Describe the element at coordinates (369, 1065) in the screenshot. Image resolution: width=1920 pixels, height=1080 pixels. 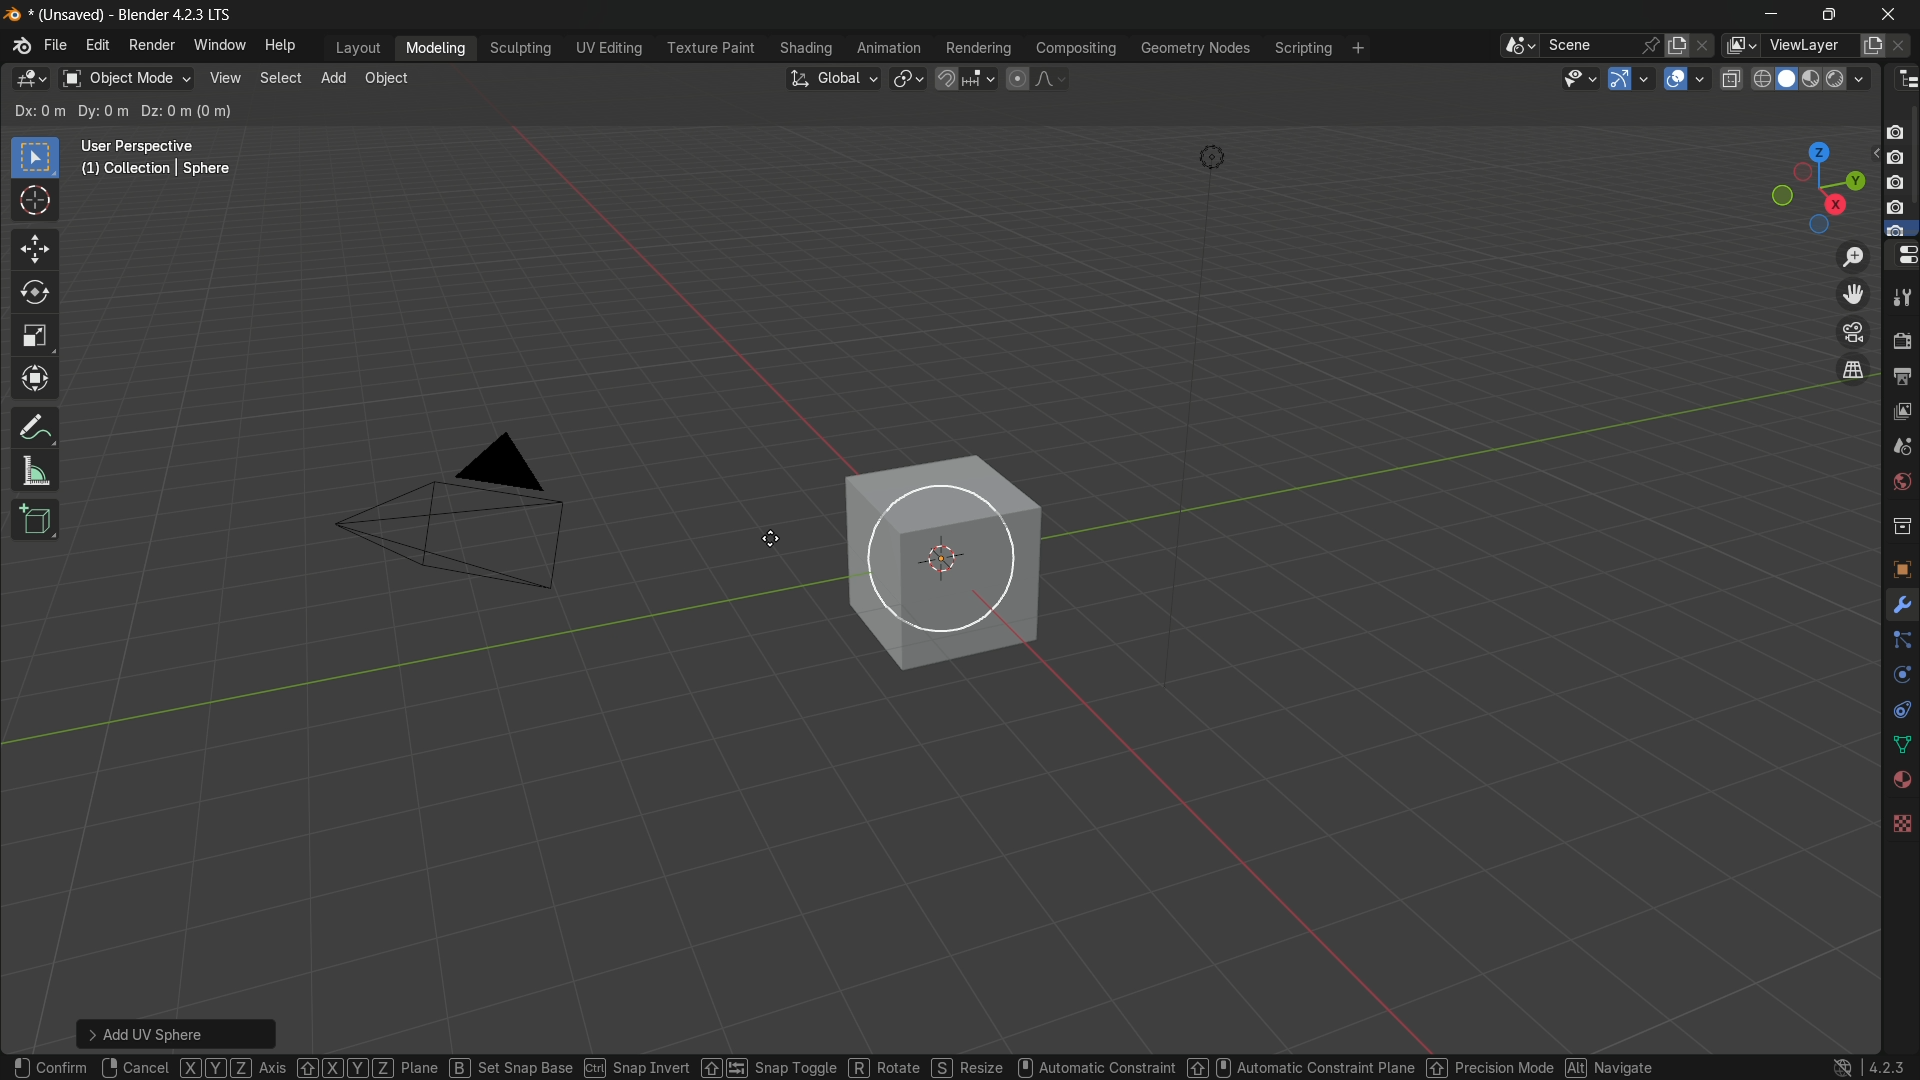
I see `Pane` at that location.